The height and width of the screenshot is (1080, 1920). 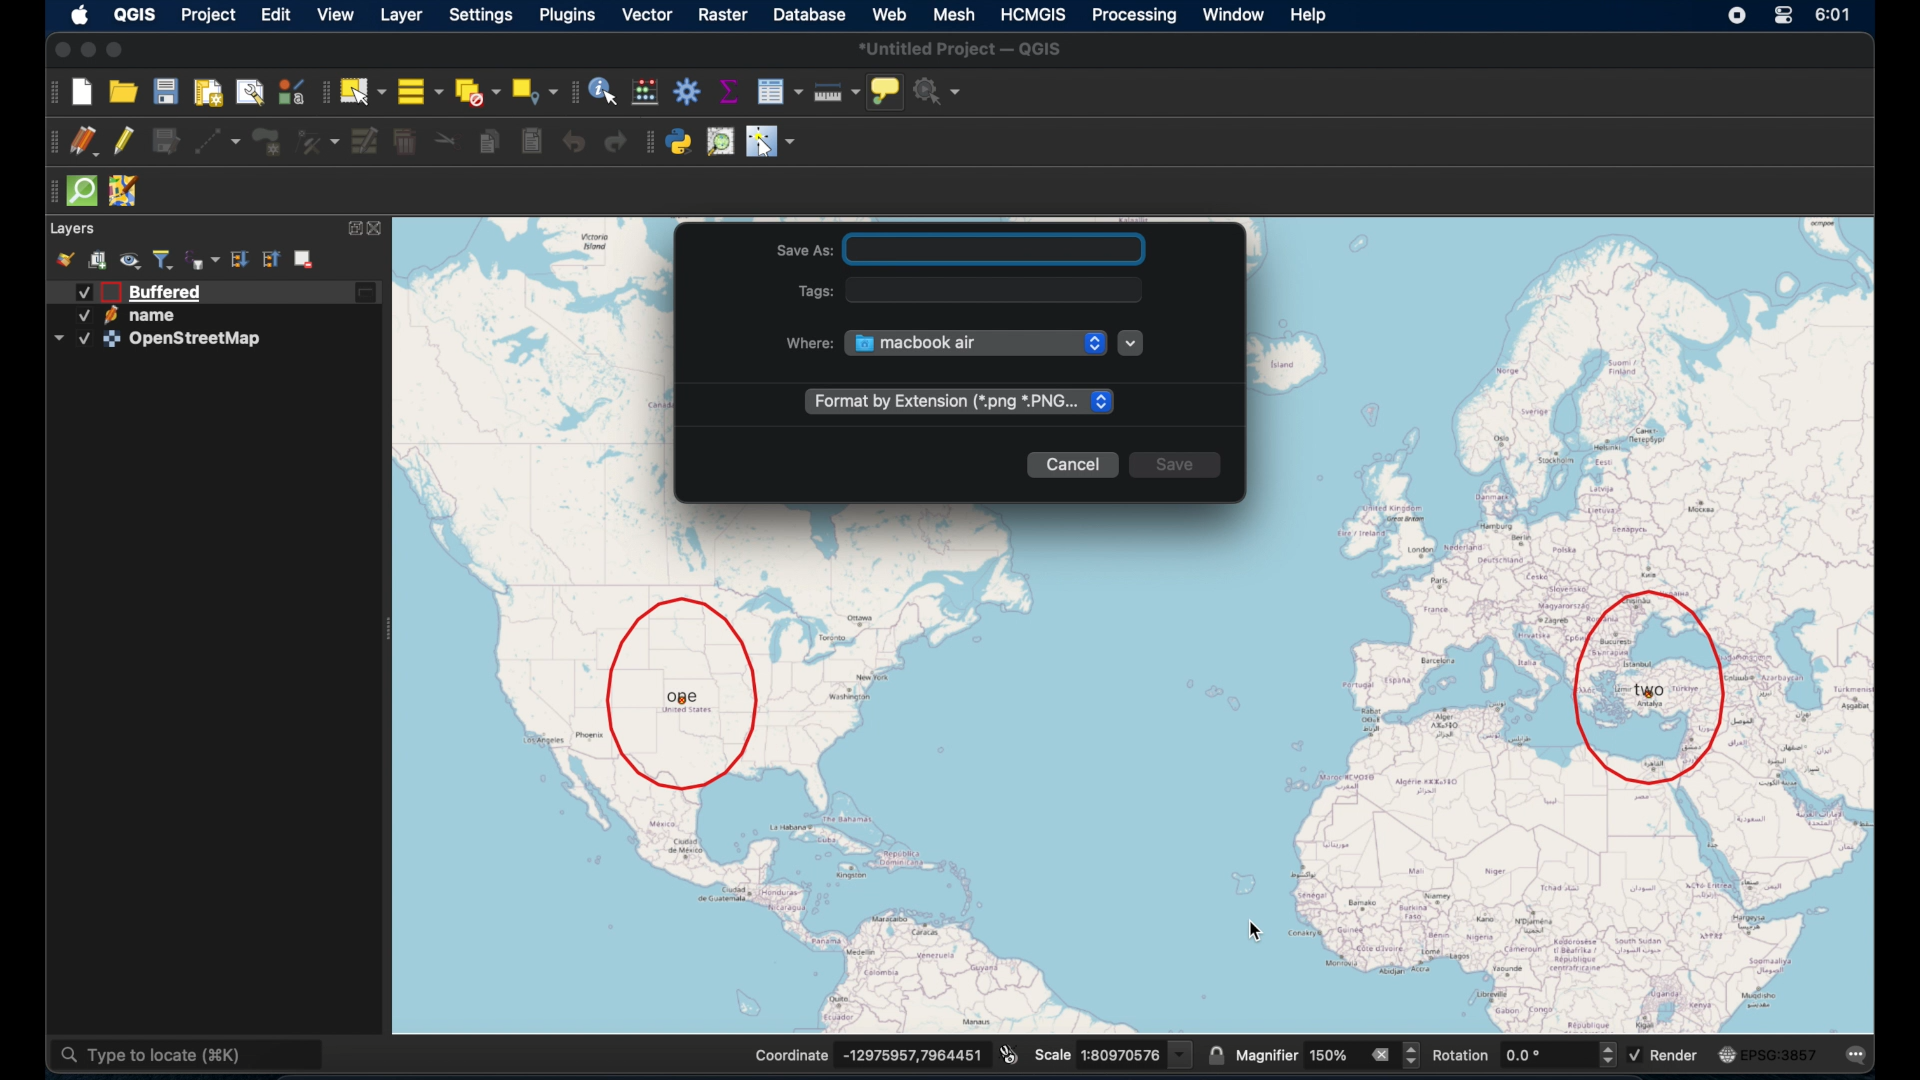 I want to click on remove all, so click(x=1380, y=1053).